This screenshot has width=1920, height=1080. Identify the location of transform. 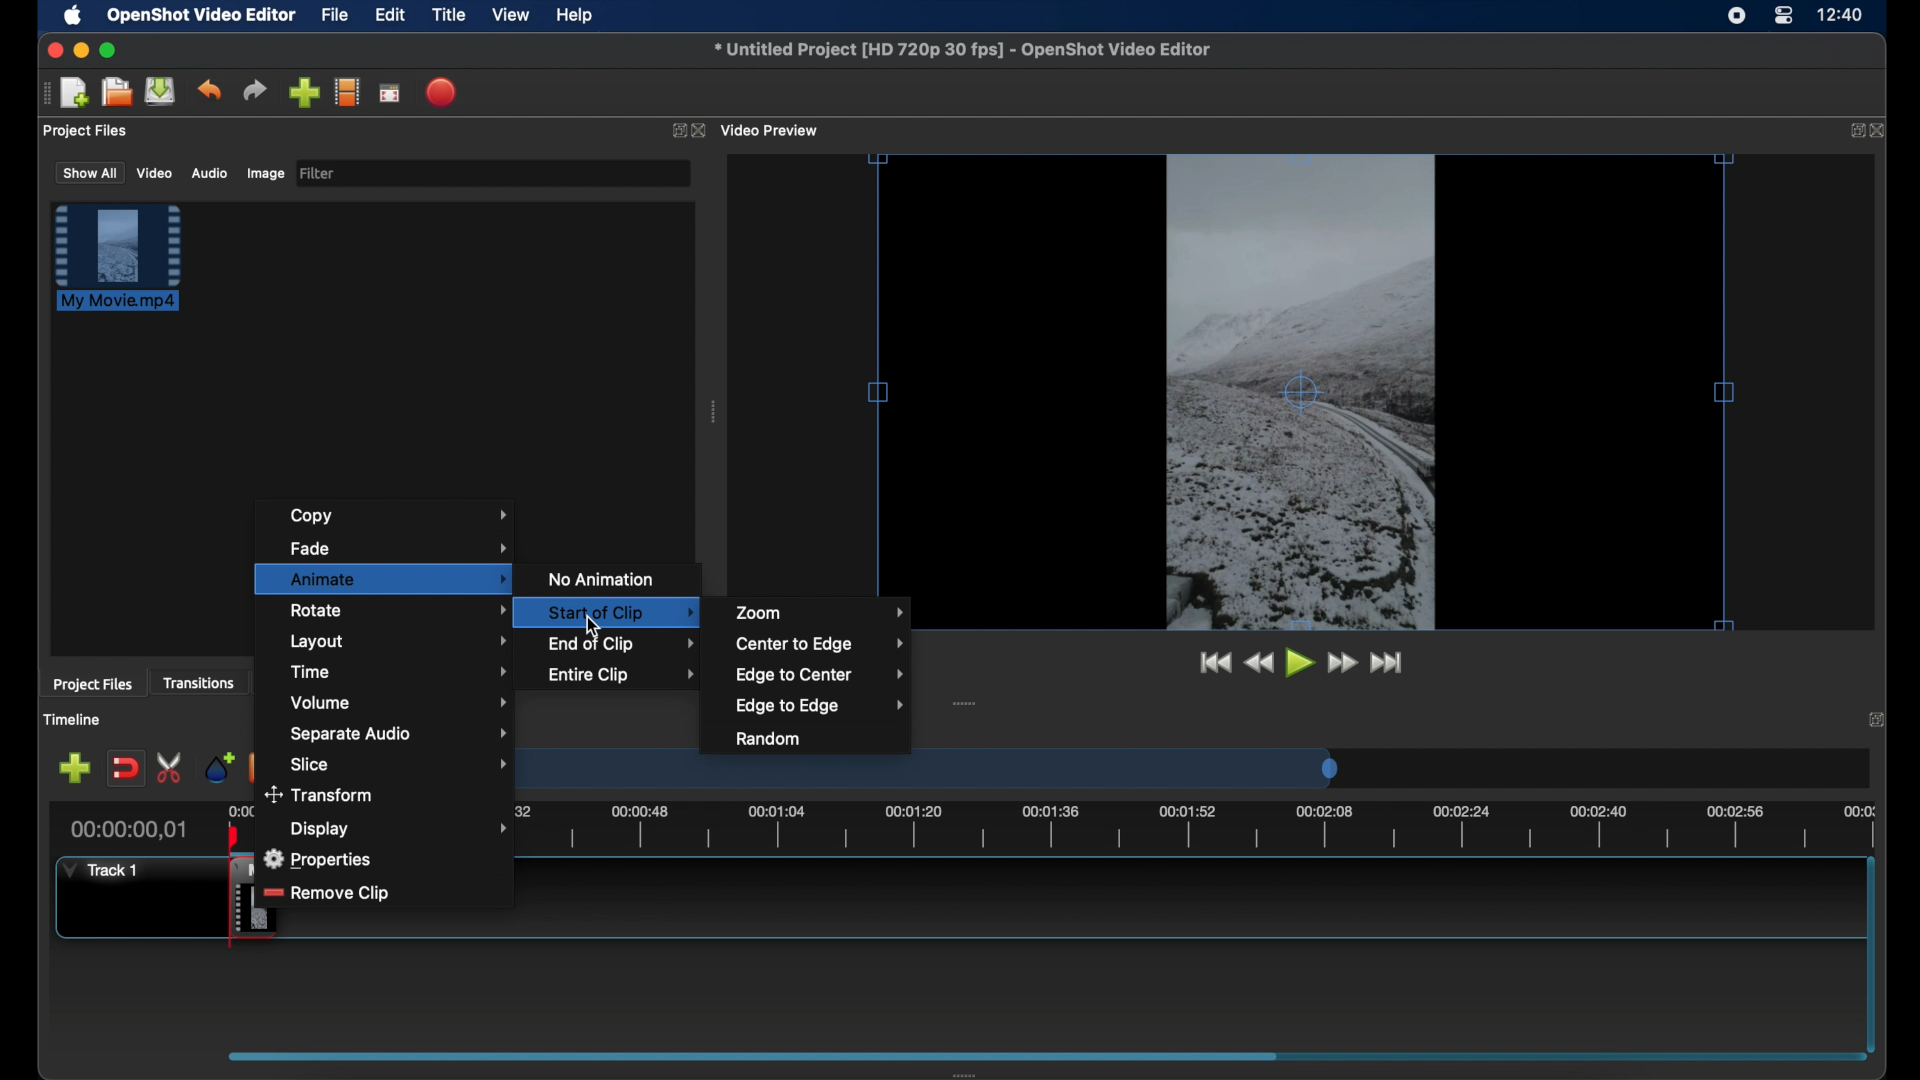
(323, 796).